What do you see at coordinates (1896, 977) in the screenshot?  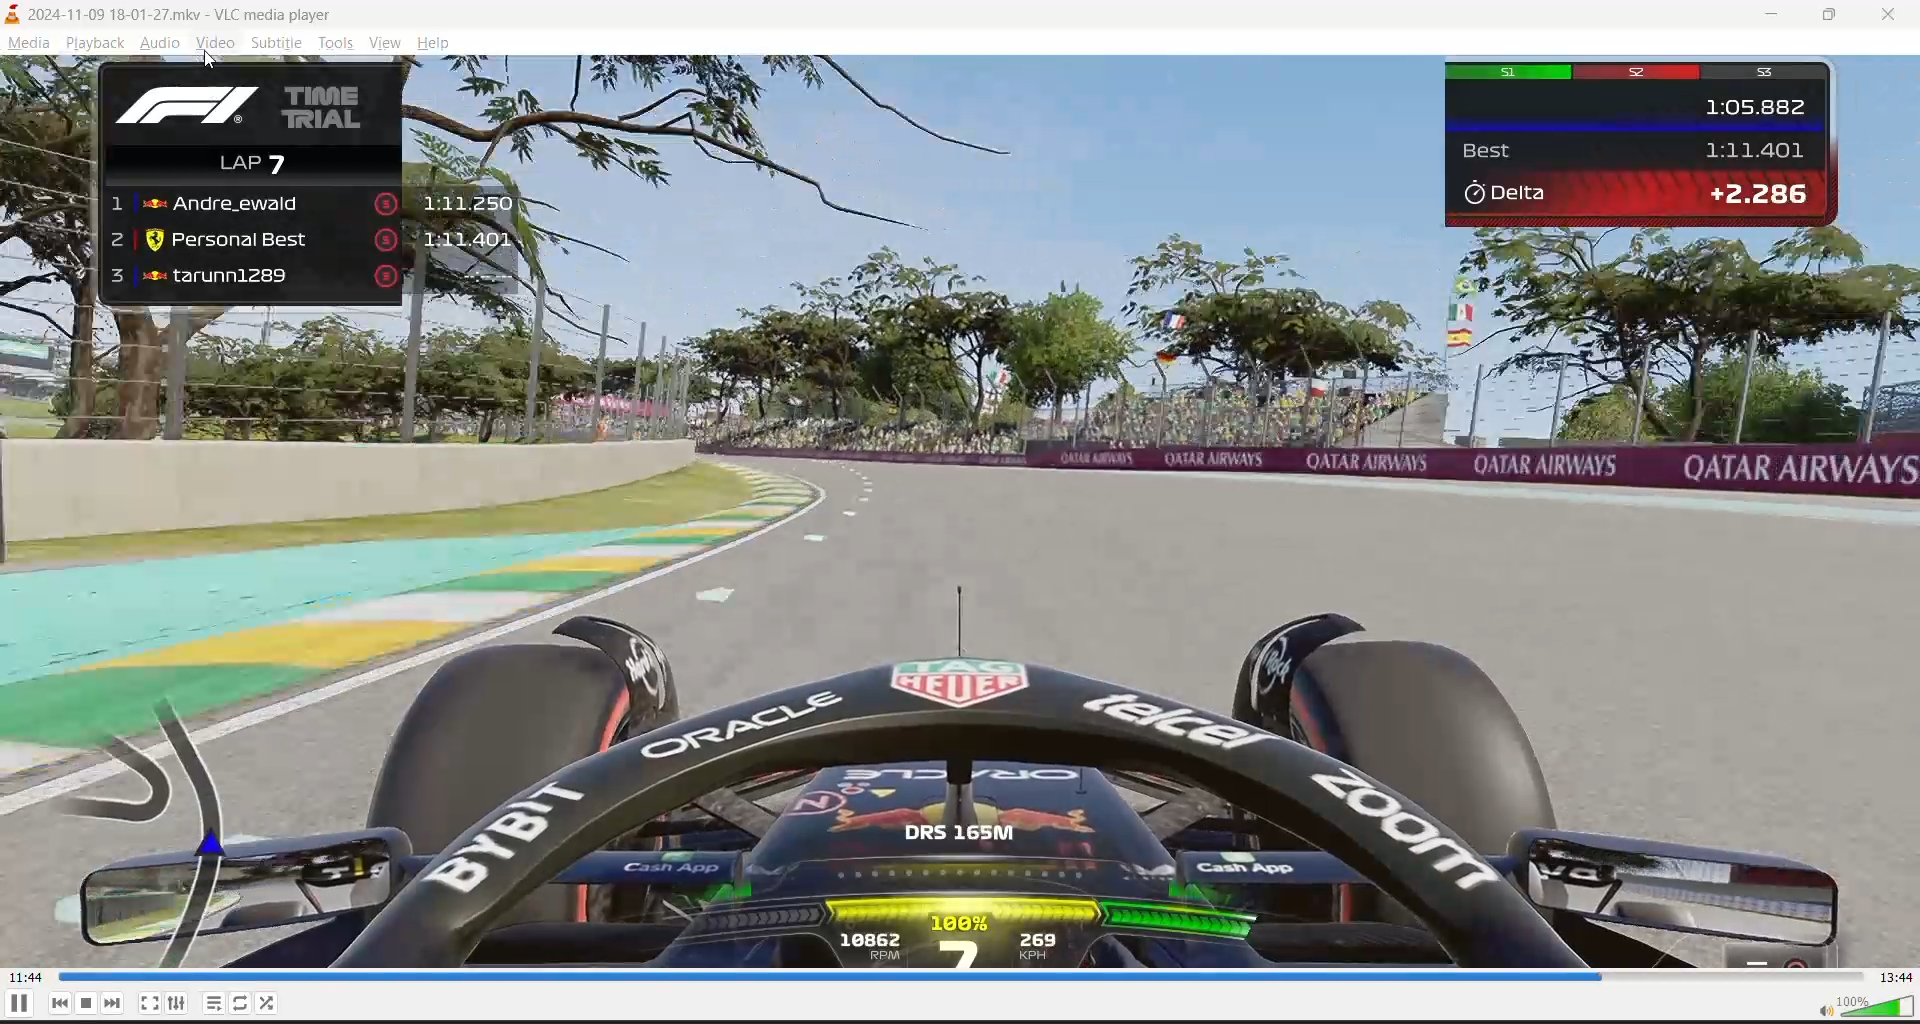 I see `total track time` at bounding box center [1896, 977].